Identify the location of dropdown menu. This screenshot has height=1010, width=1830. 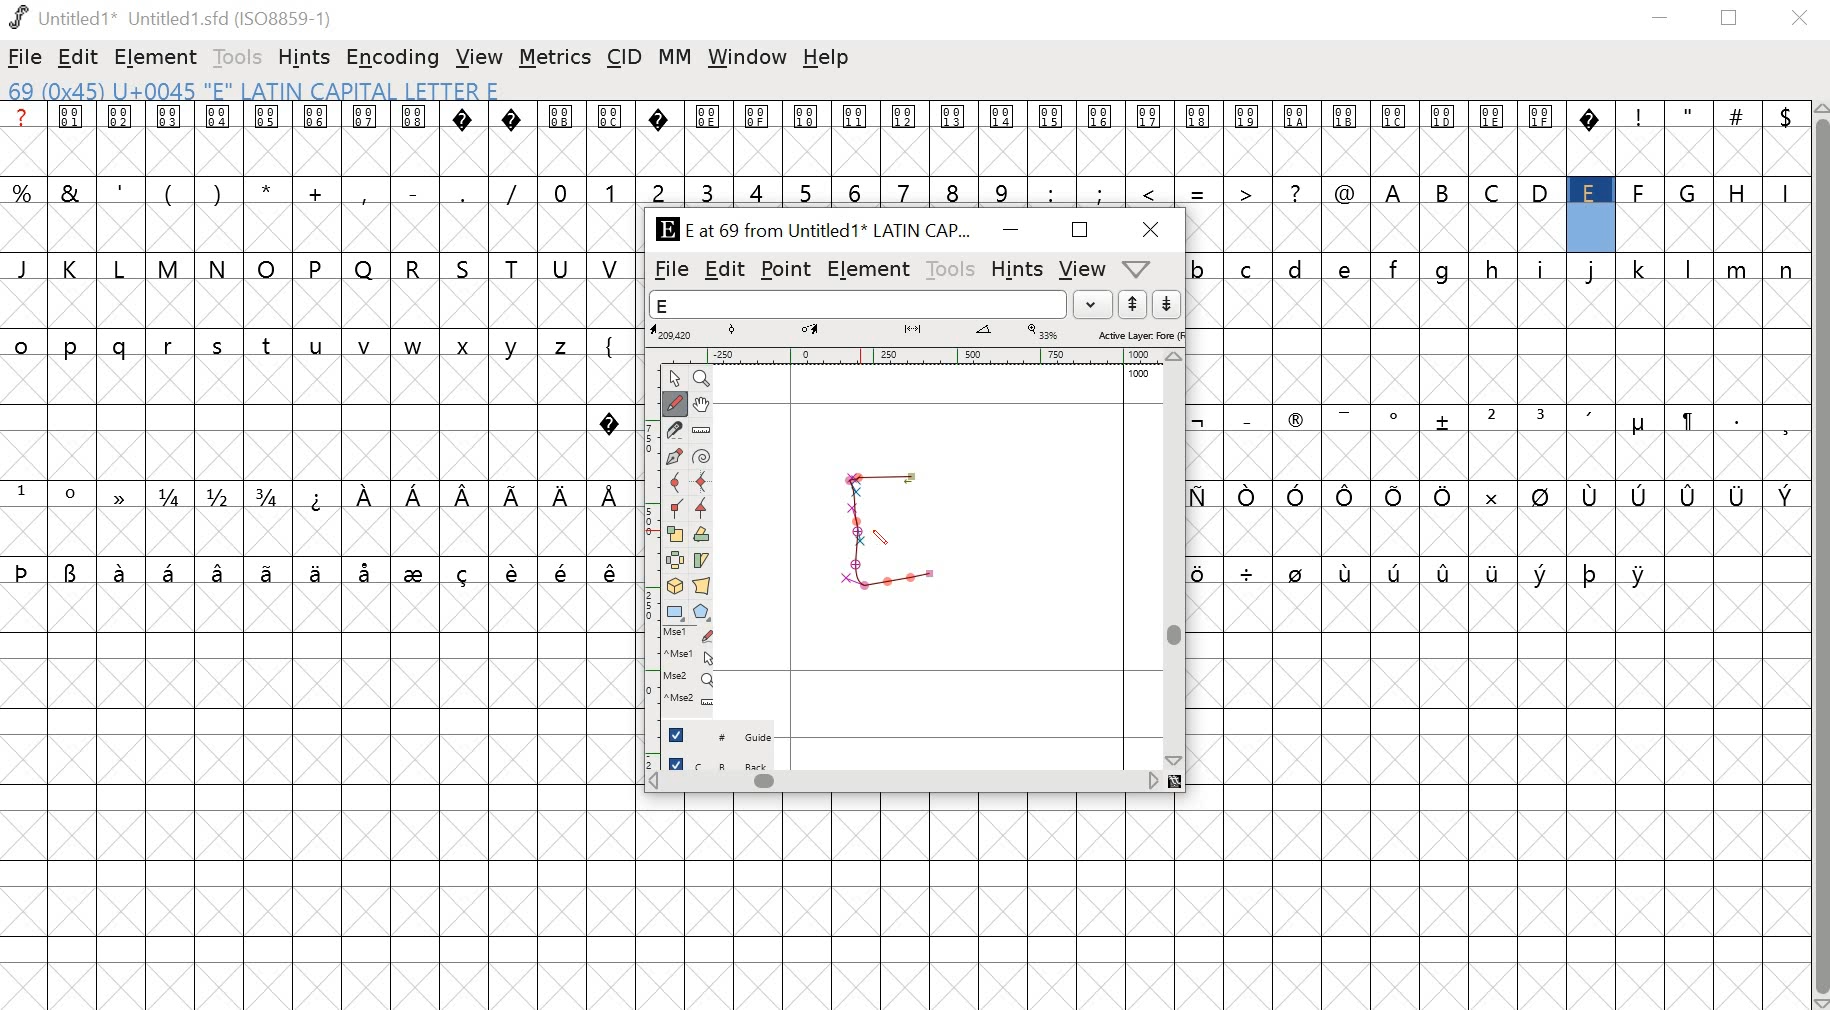
(1145, 268).